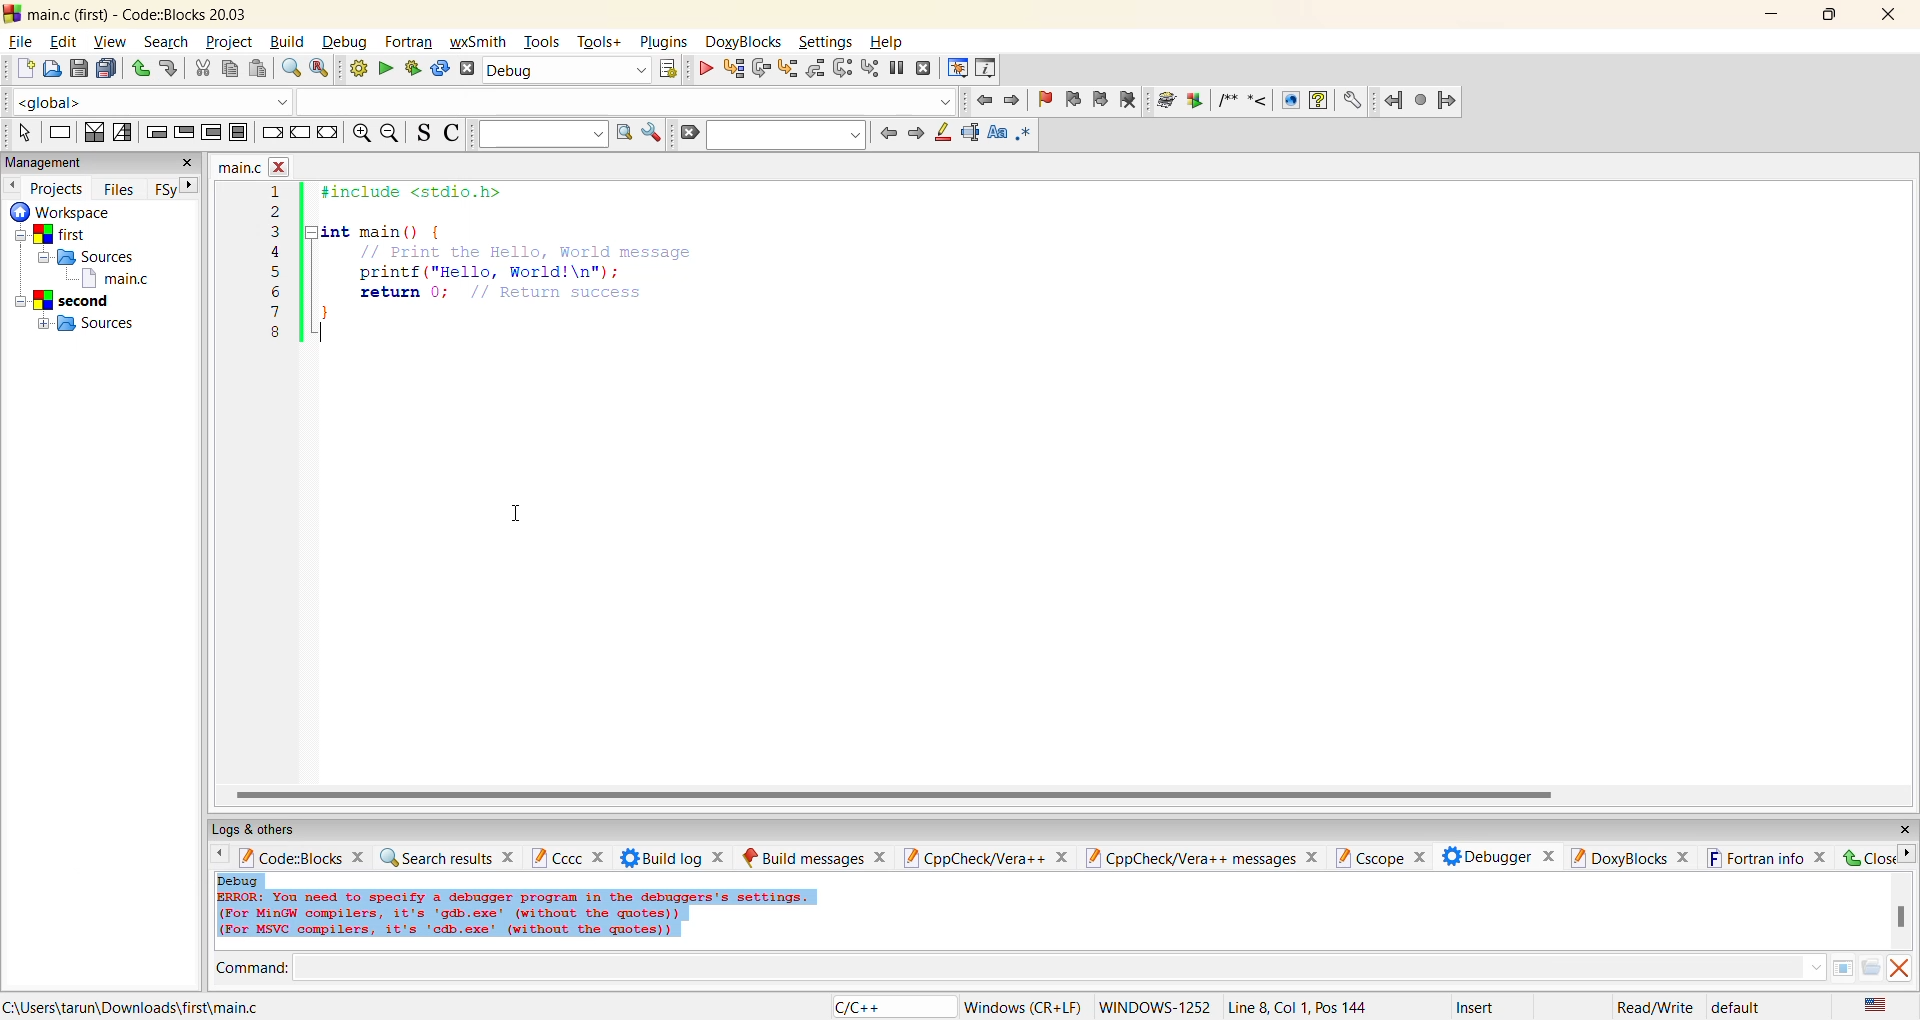 This screenshot has height=1020, width=1920. Describe the element at coordinates (624, 133) in the screenshot. I see `run search` at that location.